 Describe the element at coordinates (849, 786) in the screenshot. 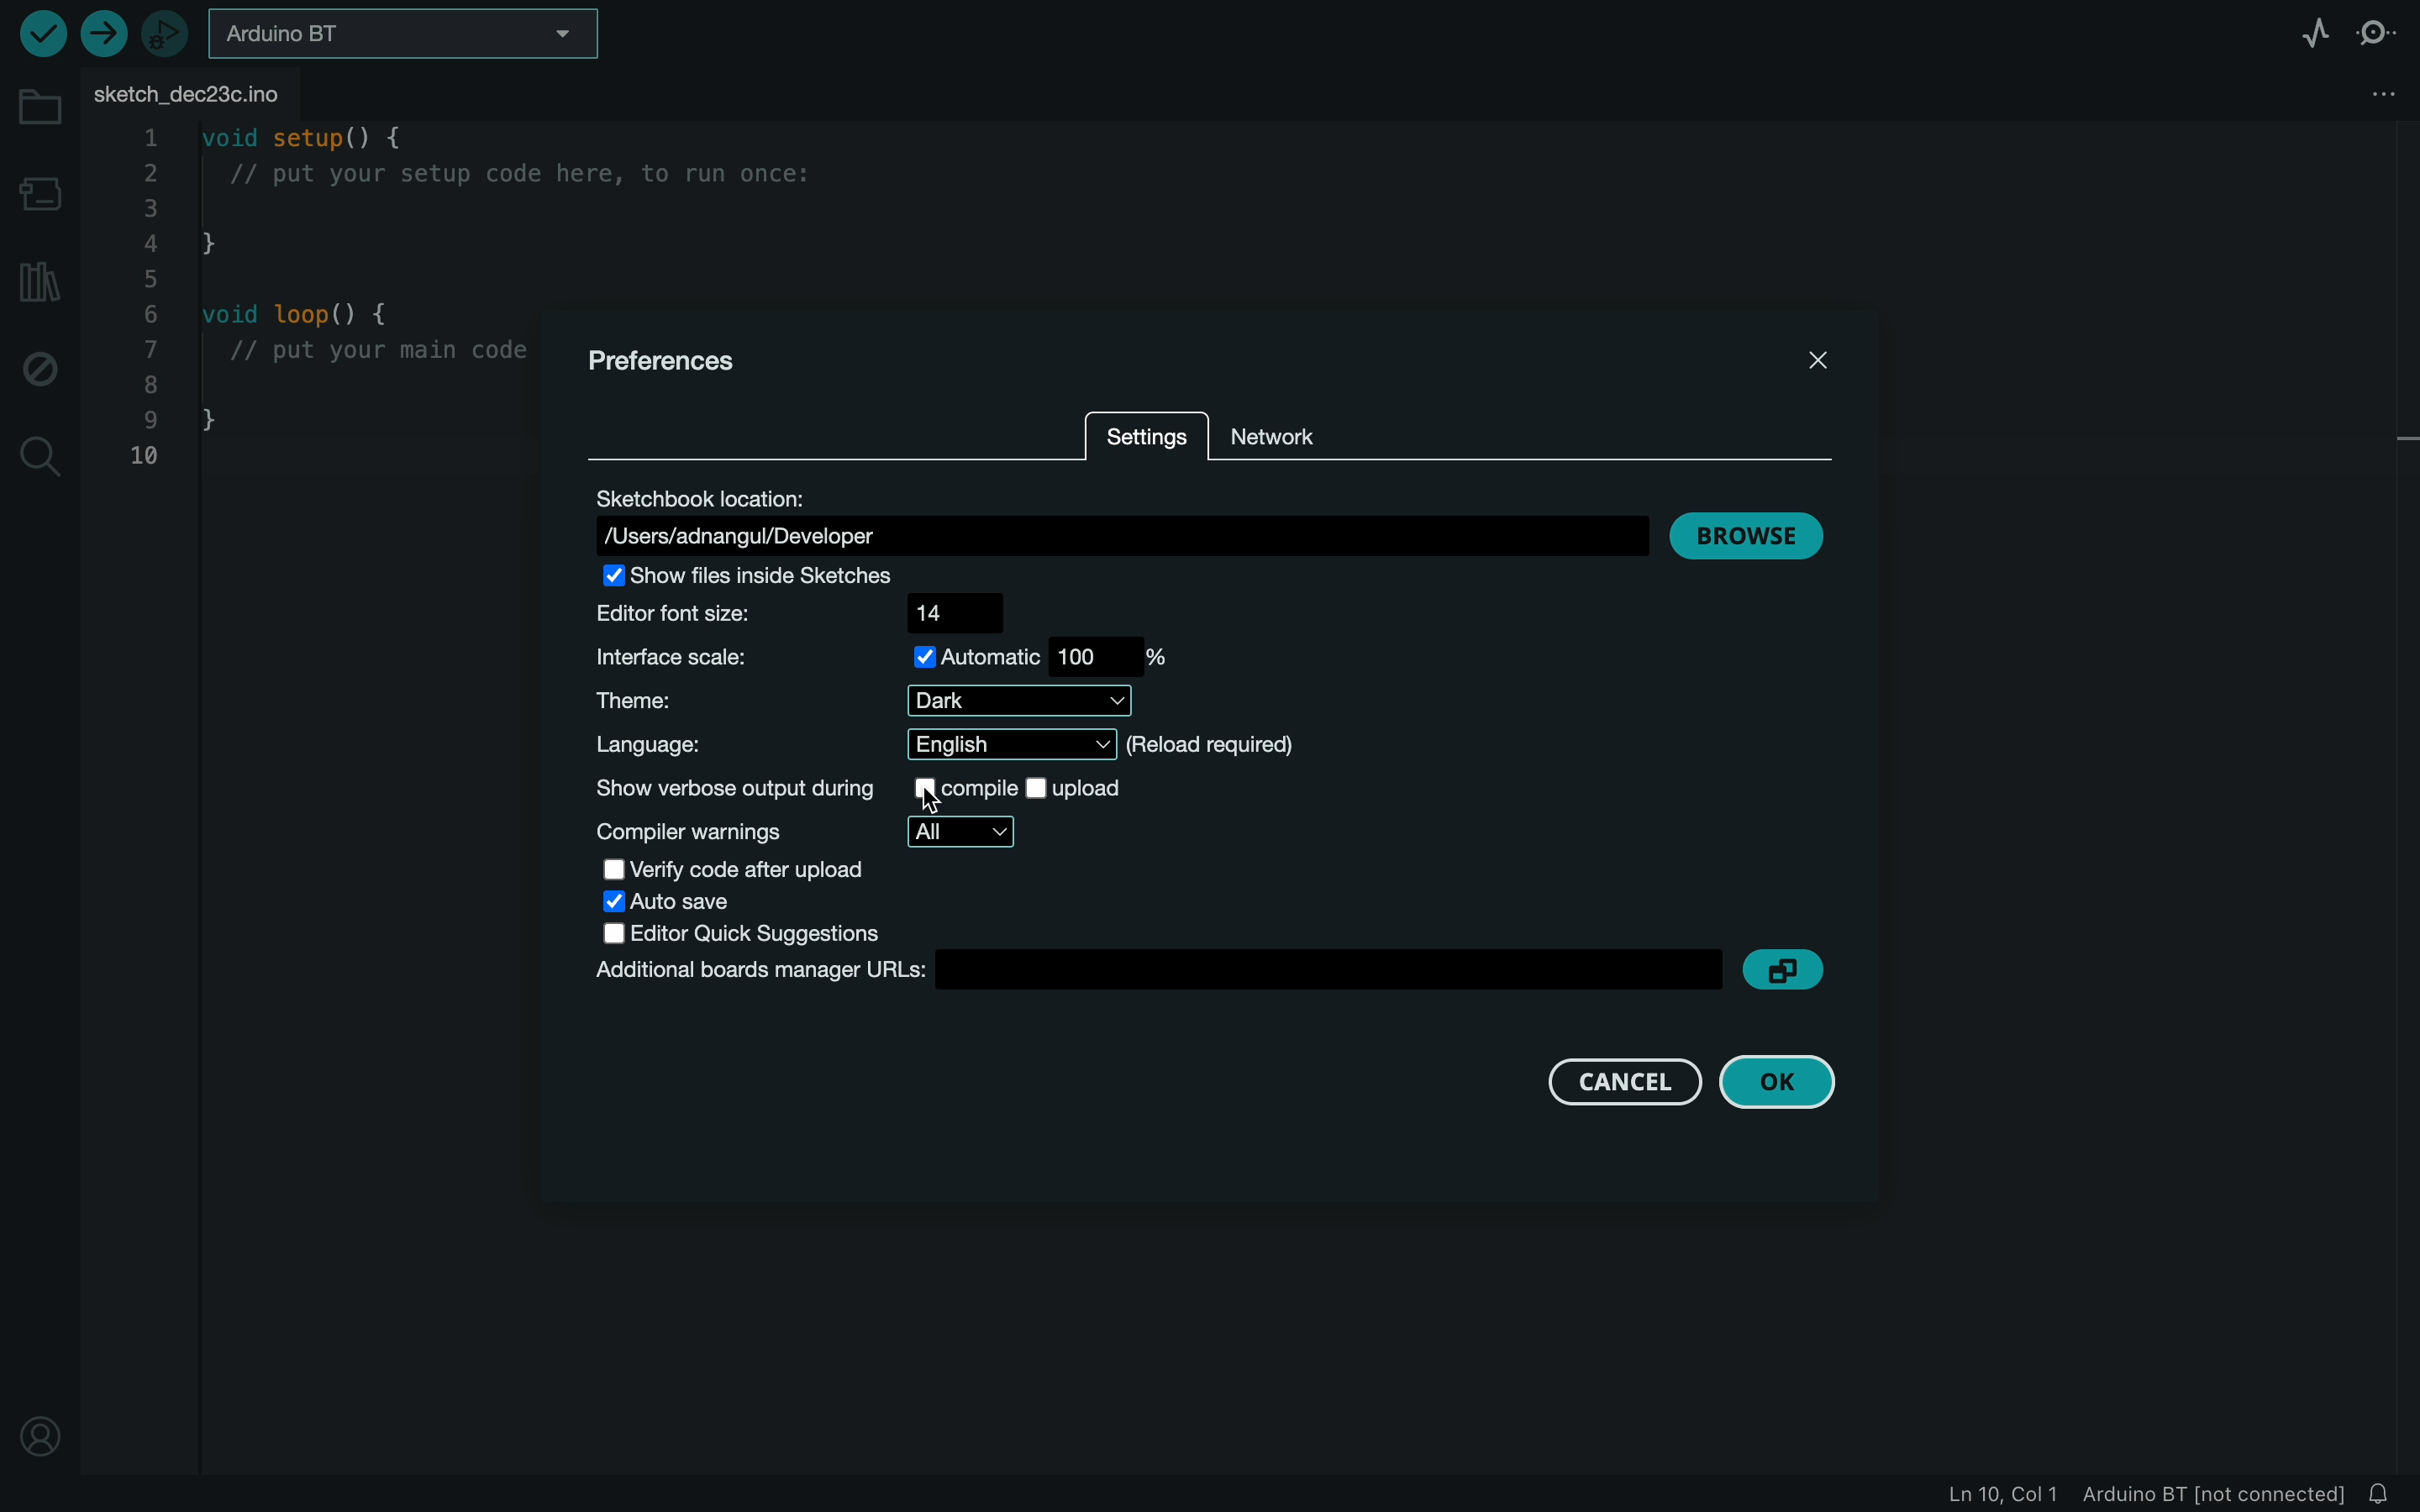

I see `show` at that location.